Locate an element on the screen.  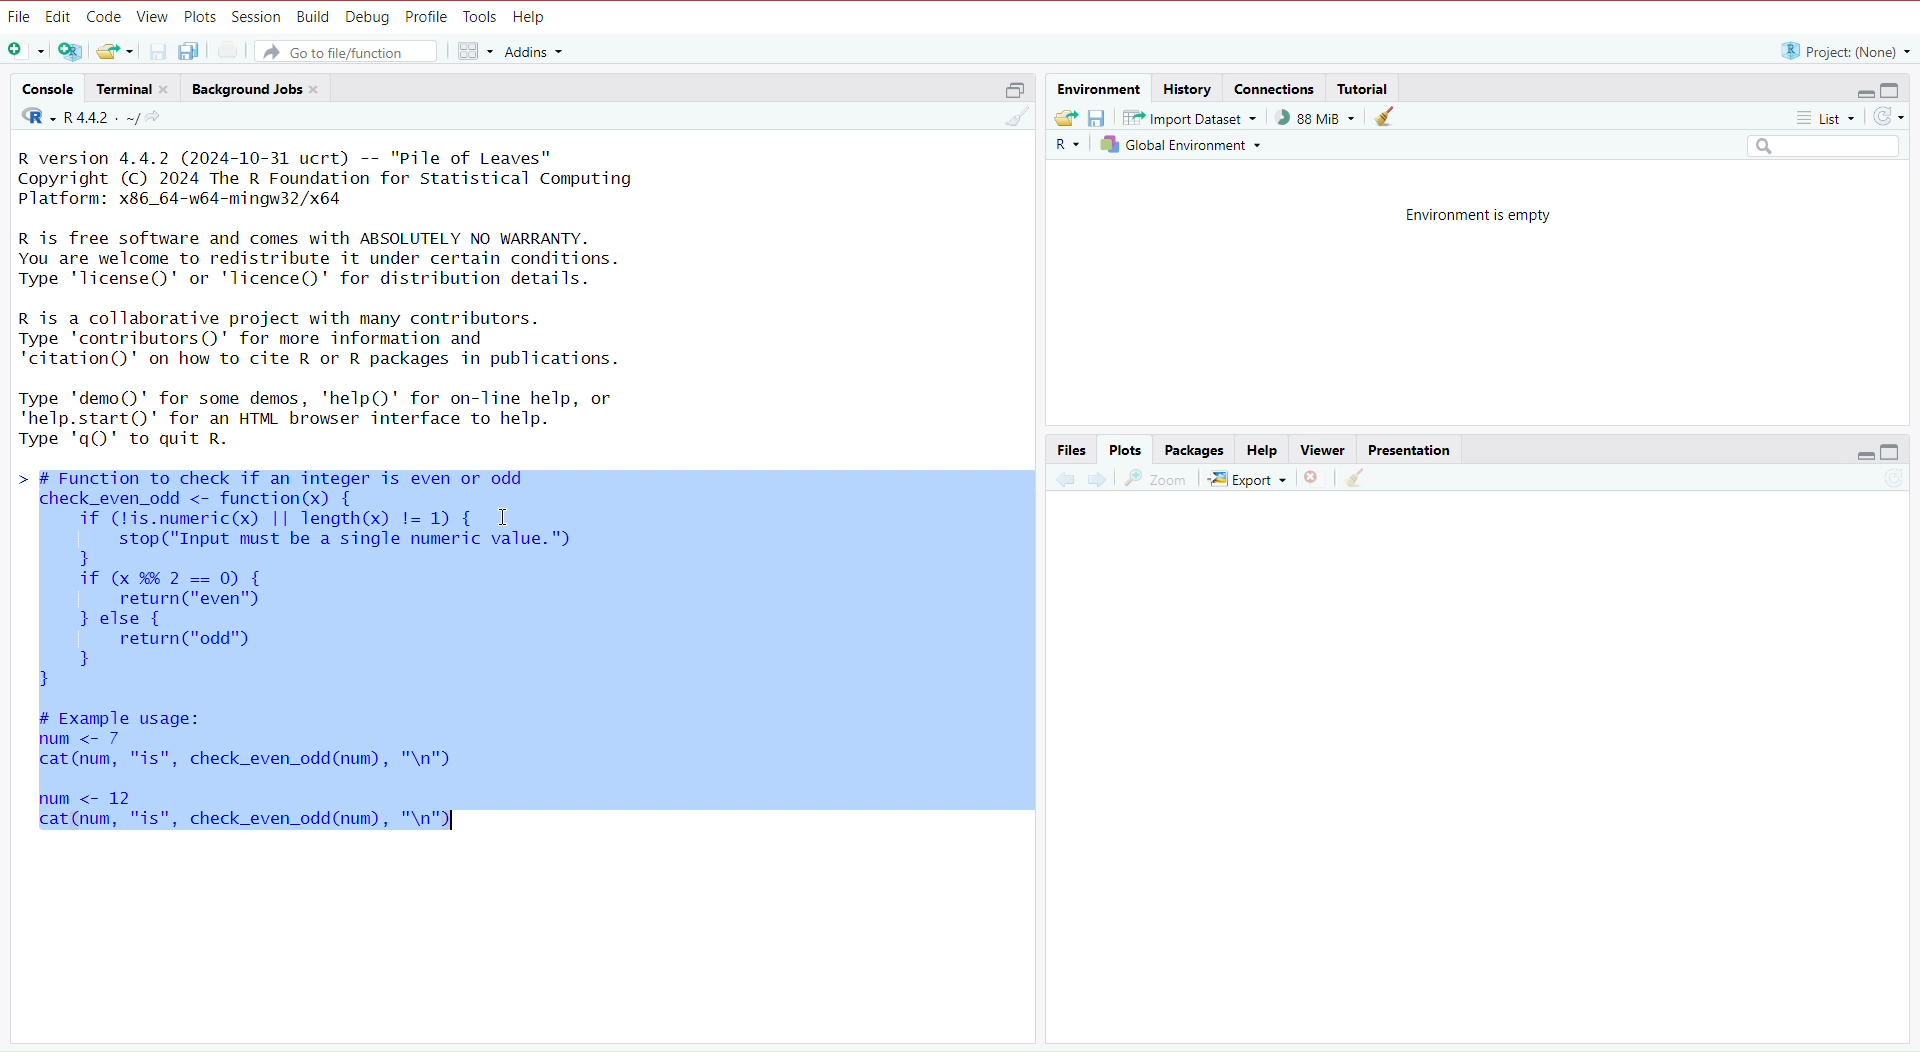
view the current working directory is located at coordinates (159, 119).